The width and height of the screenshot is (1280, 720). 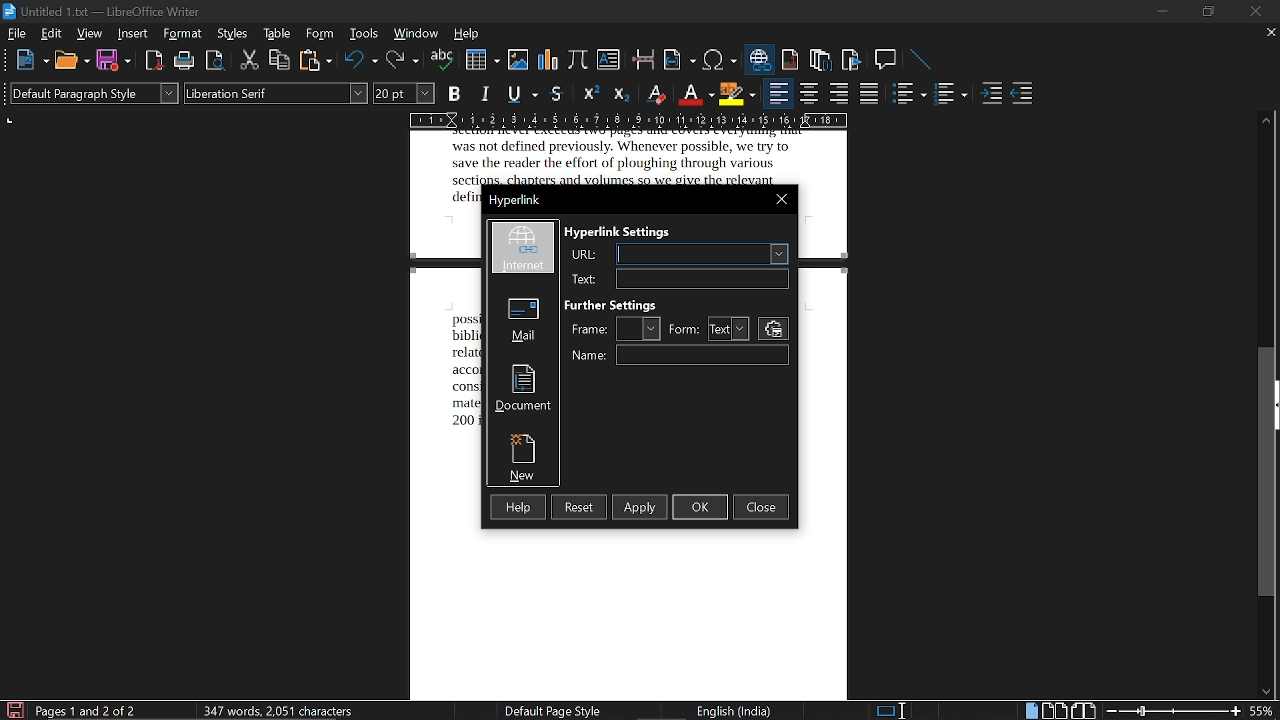 I want to click on URL, so click(x=703, y=255).